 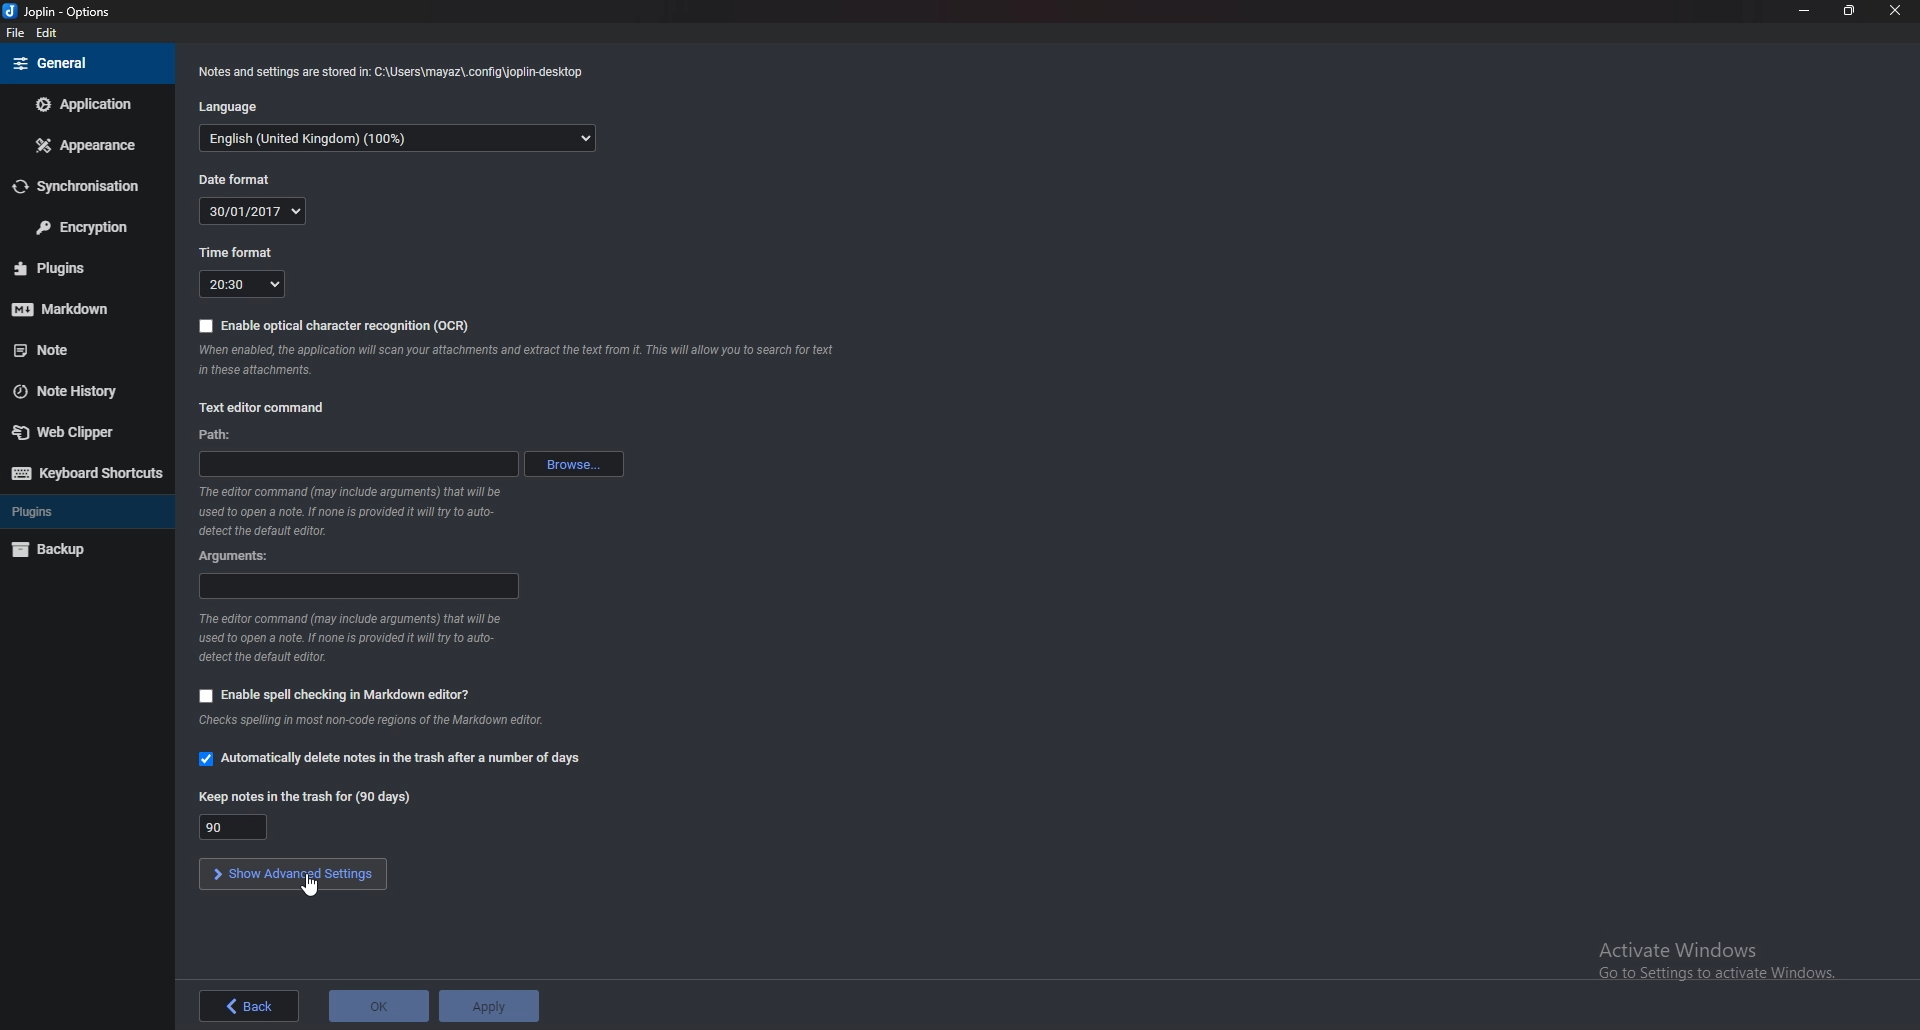 What do you see at coordinates (308, 795) in the screenshot?
I see `Keep notes in the trash for 90 days` at bounding box center [308, 795].